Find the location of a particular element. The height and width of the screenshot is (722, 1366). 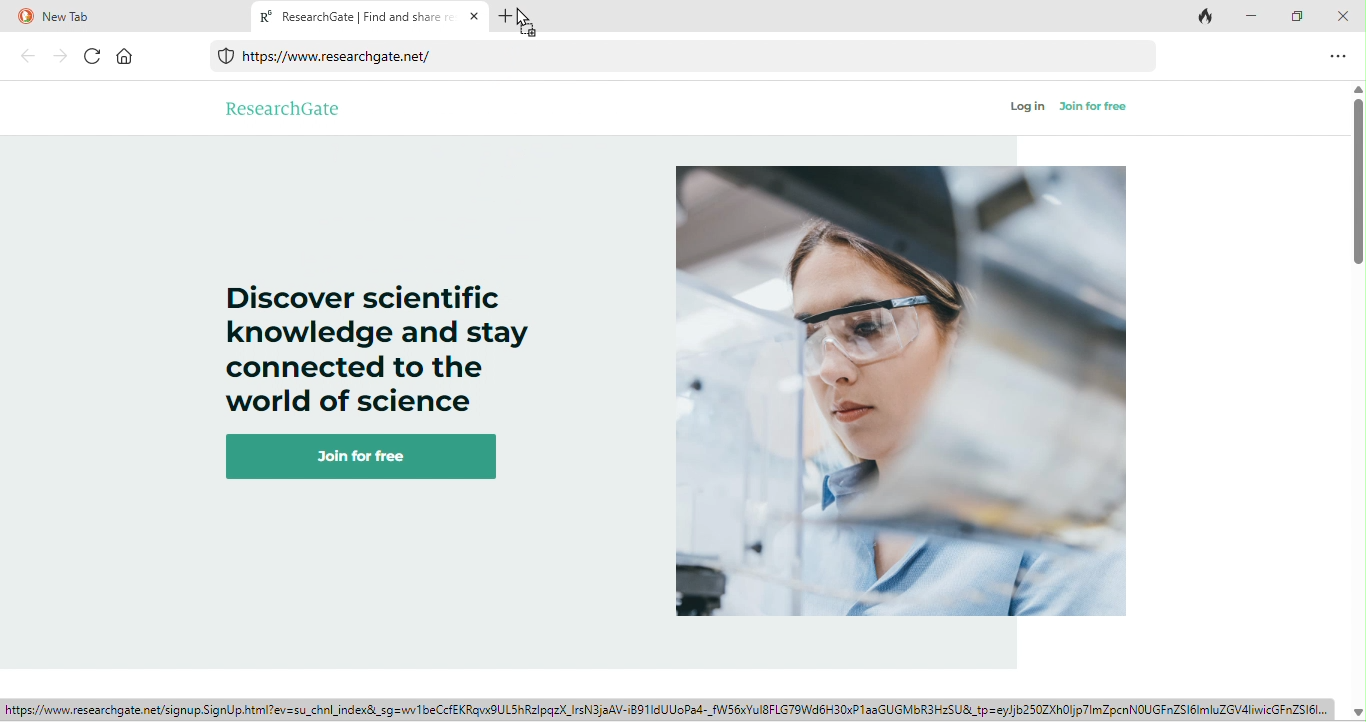

close is located at coordinates (1345, 17).